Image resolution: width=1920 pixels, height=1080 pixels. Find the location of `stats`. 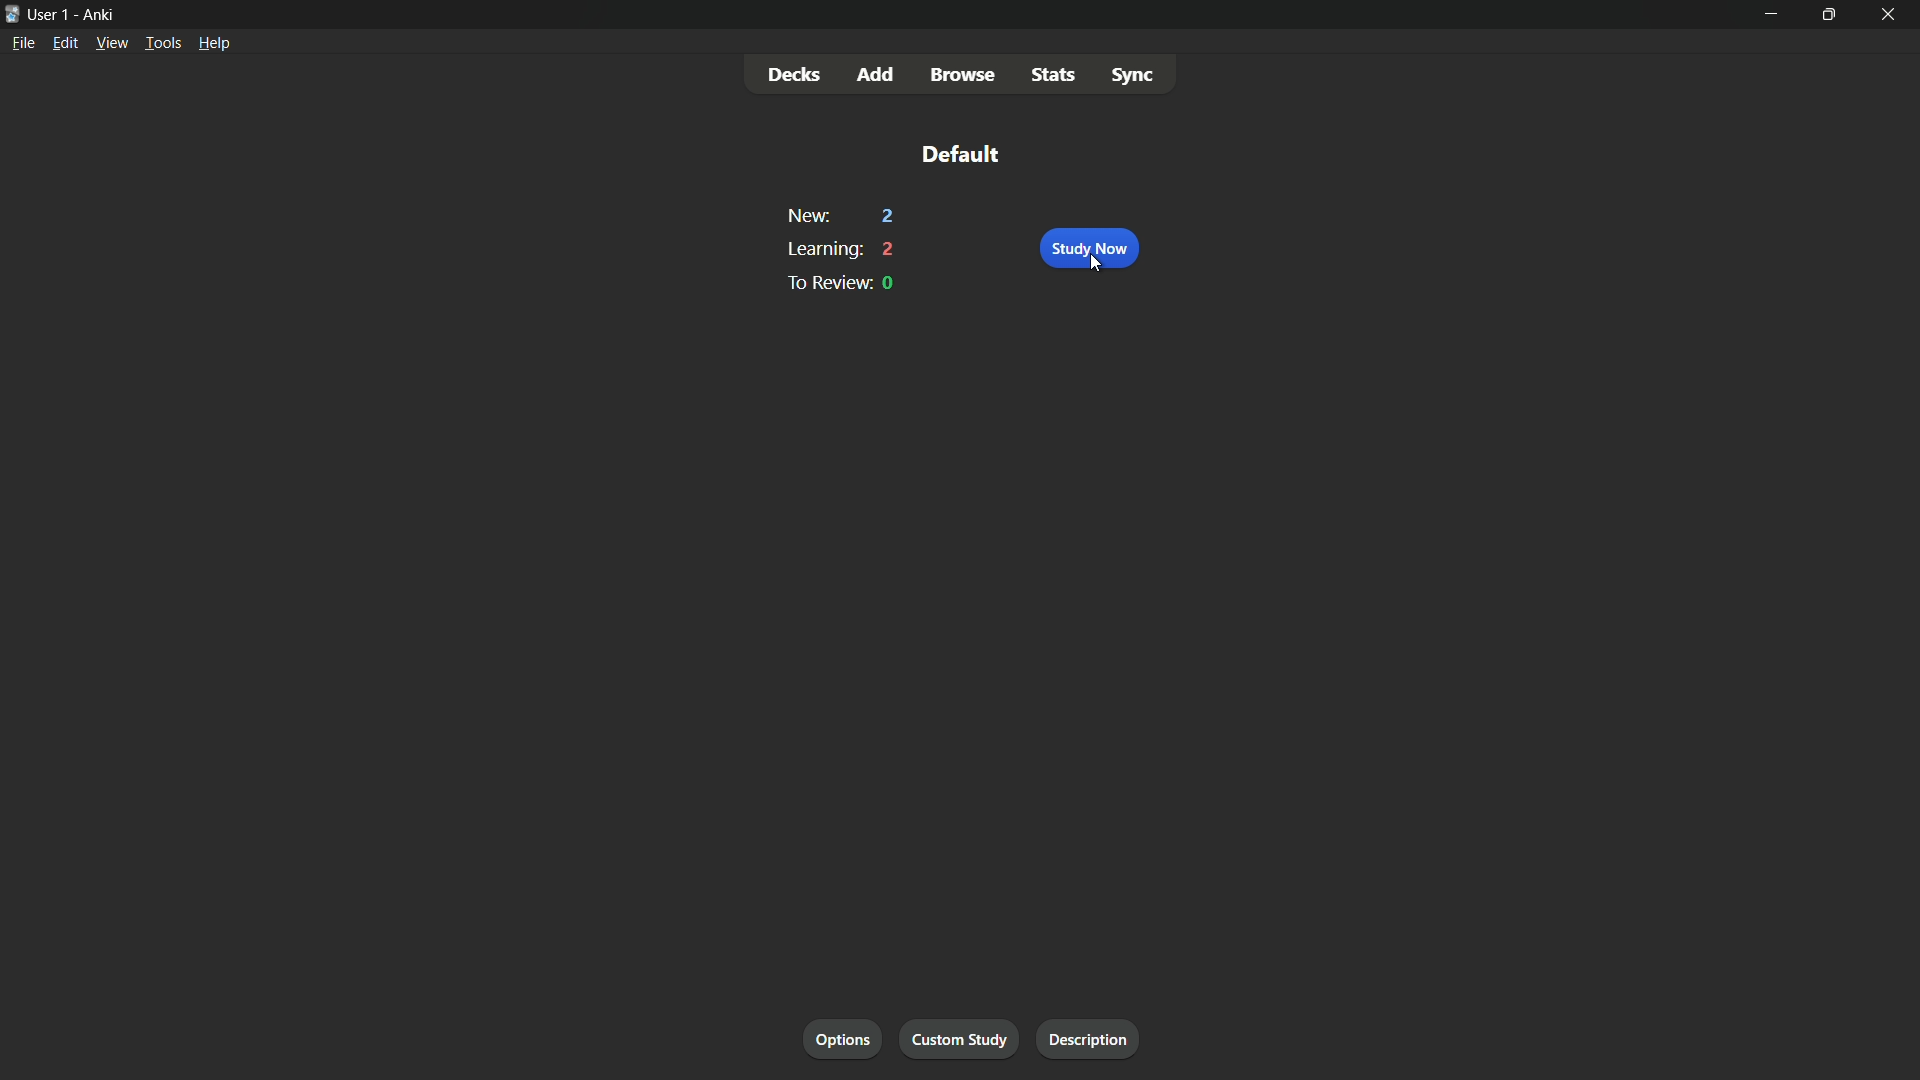

stats is located at coordinates (1052, 75).